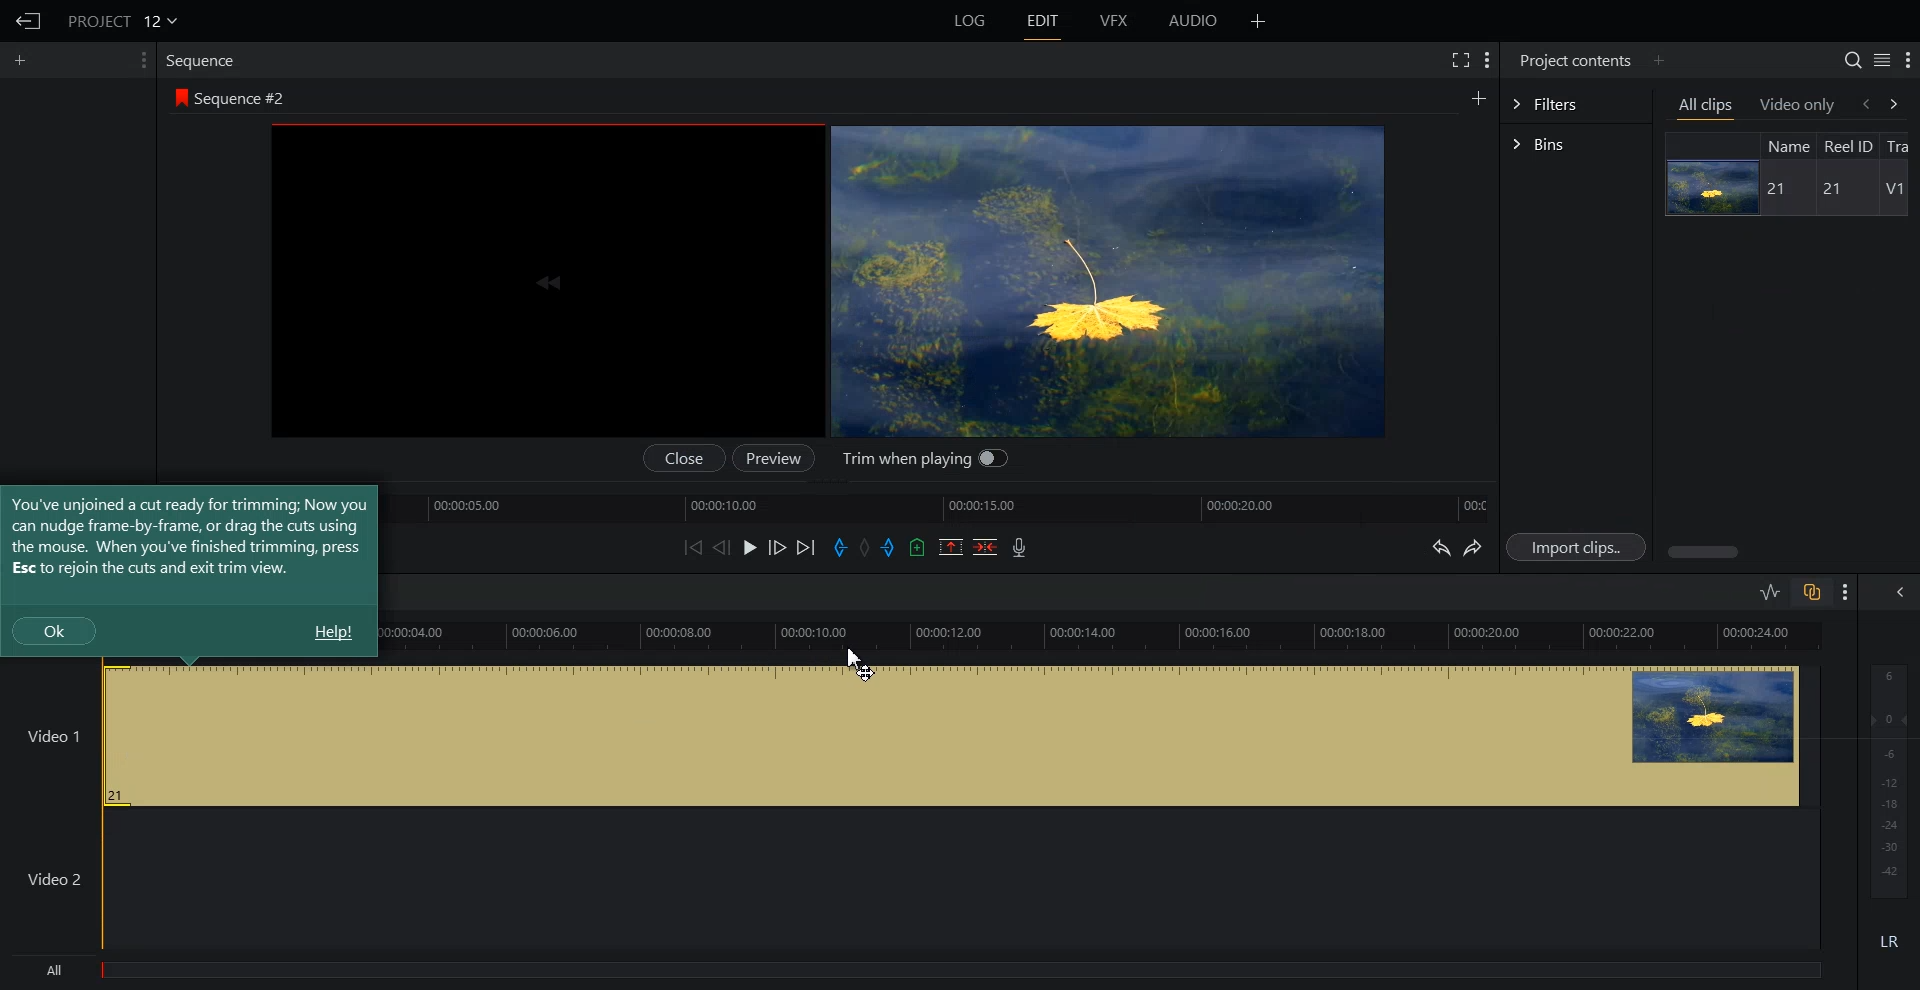  I want to click on Image, so click(1709, 187).